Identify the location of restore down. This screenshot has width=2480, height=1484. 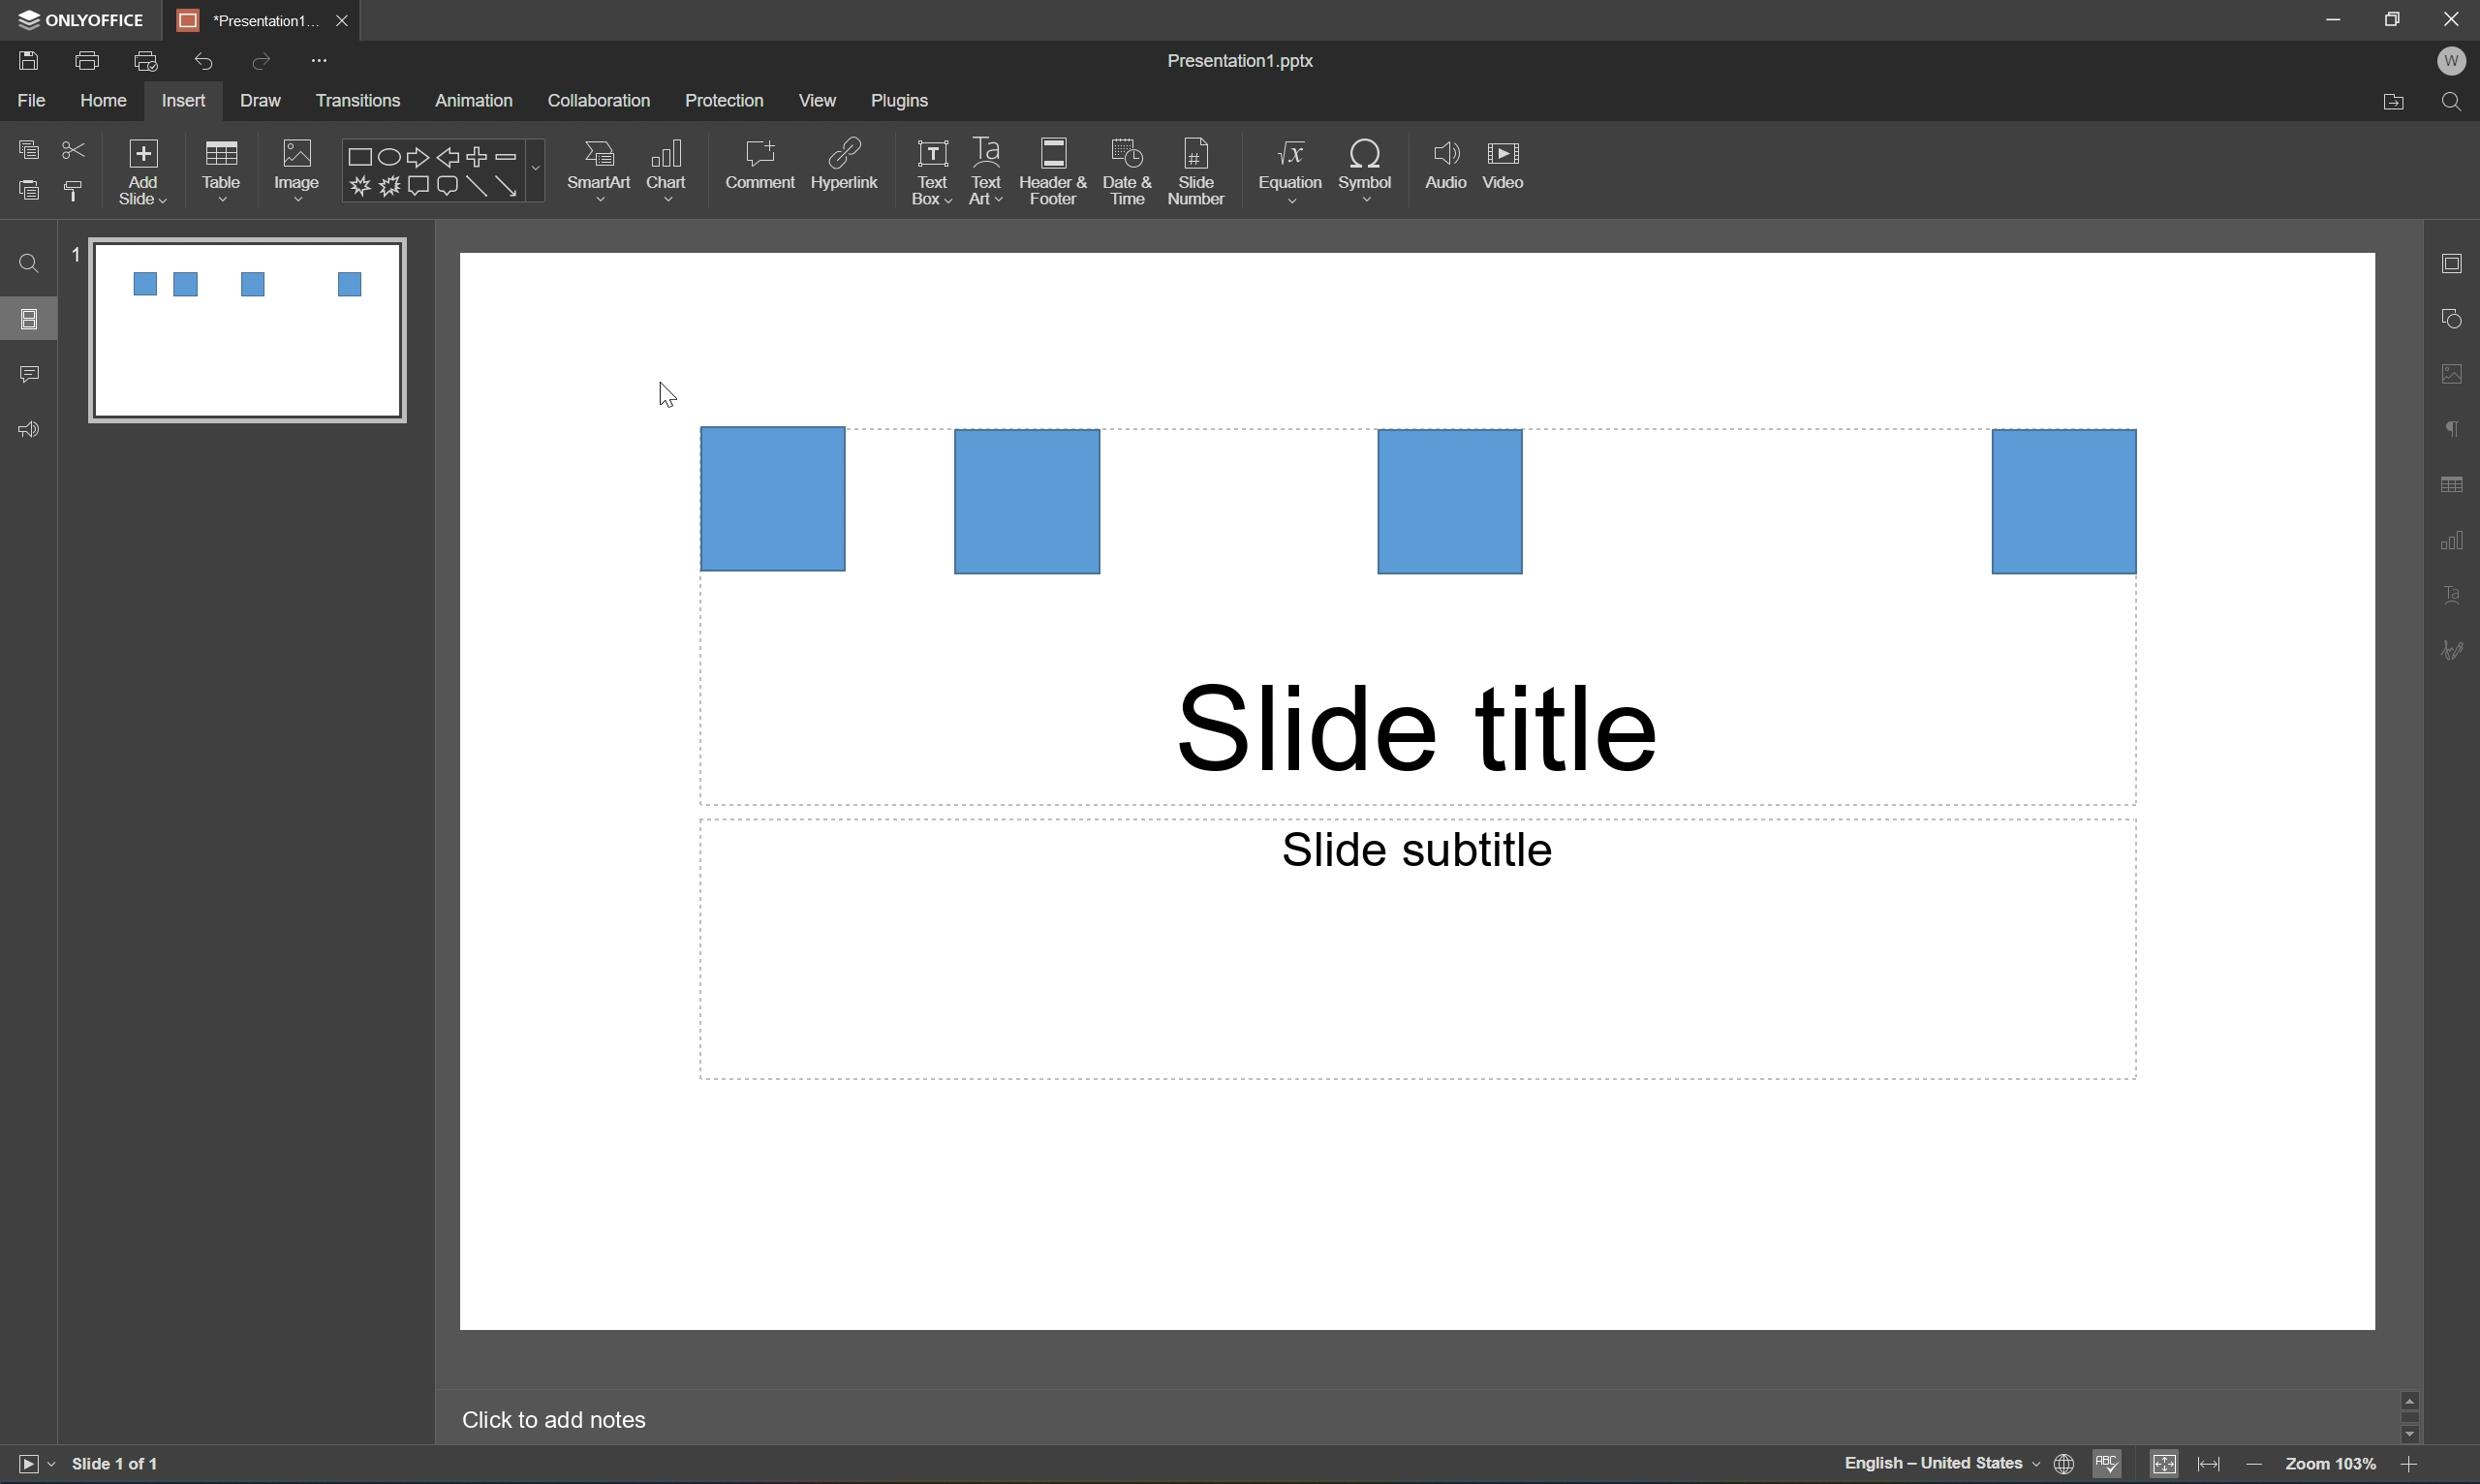
(2396, 14).